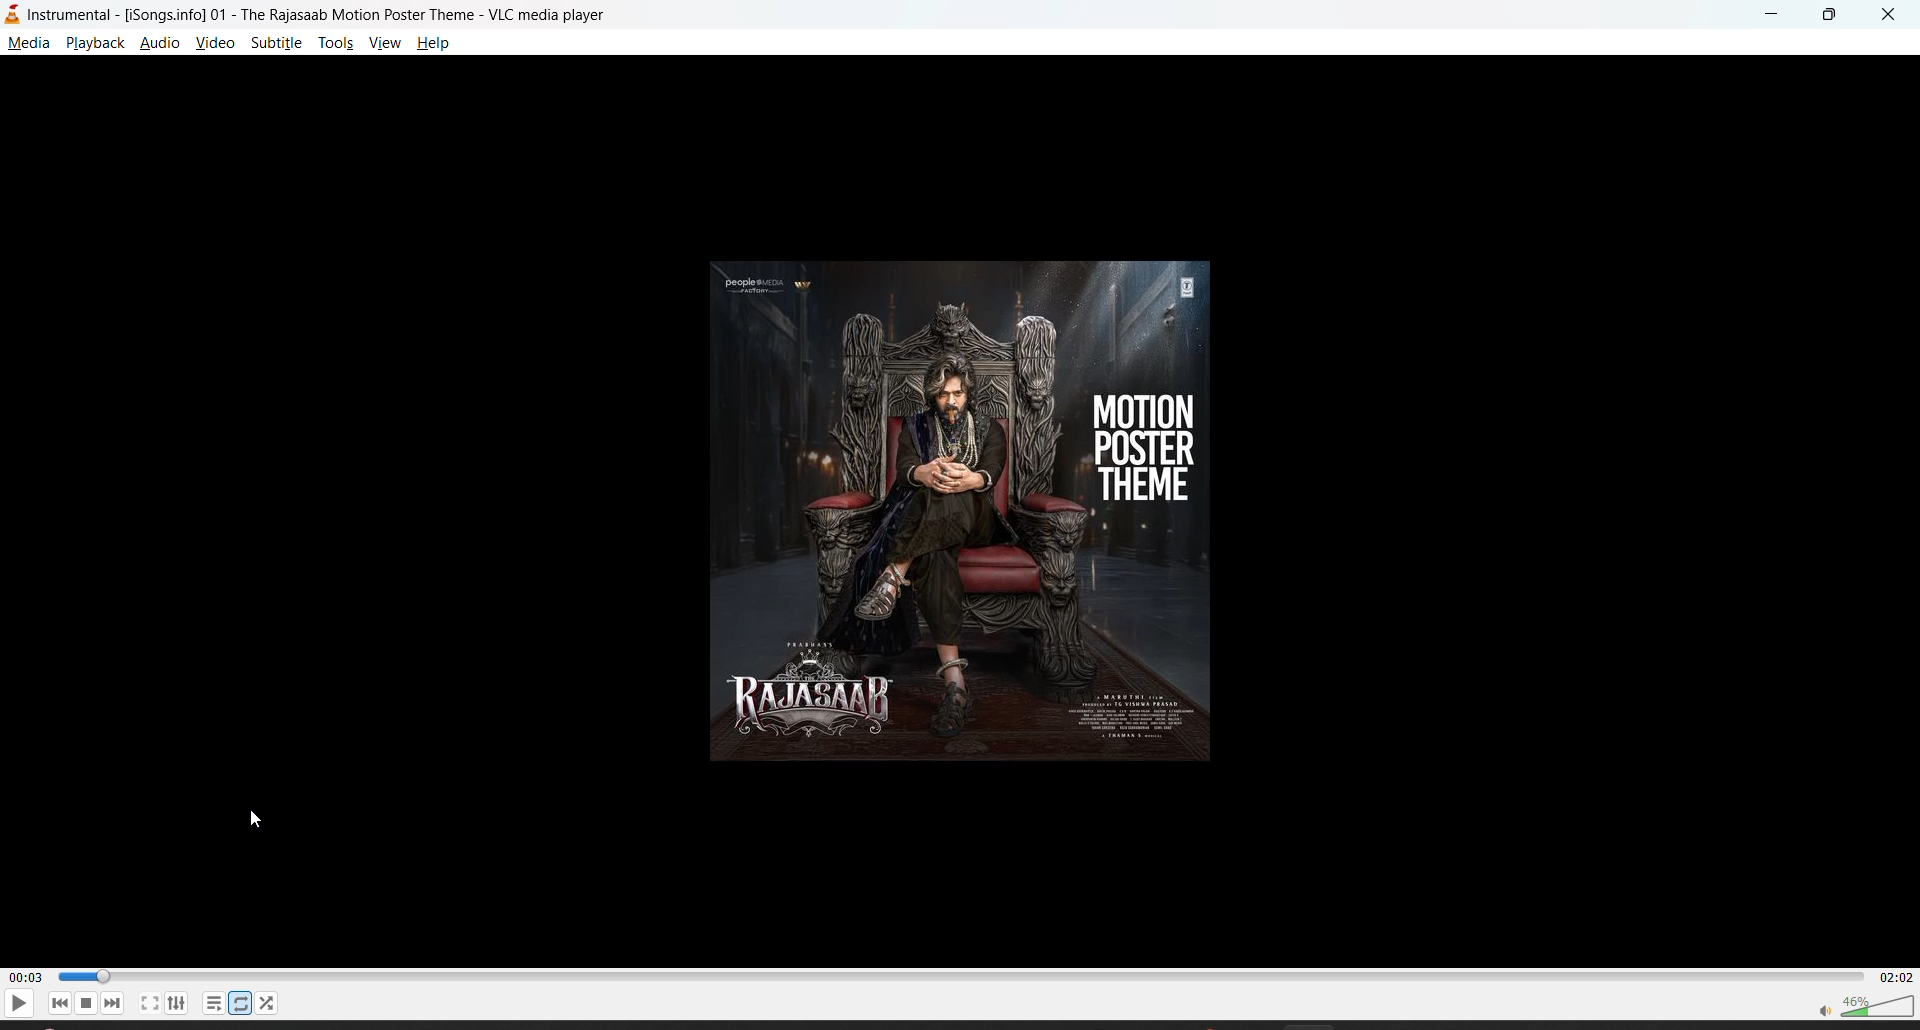  What do you see at coordinates (960, 513) in the screenshot?
I see `motion poster theme thumbnail` at bounding box center [960, 513].